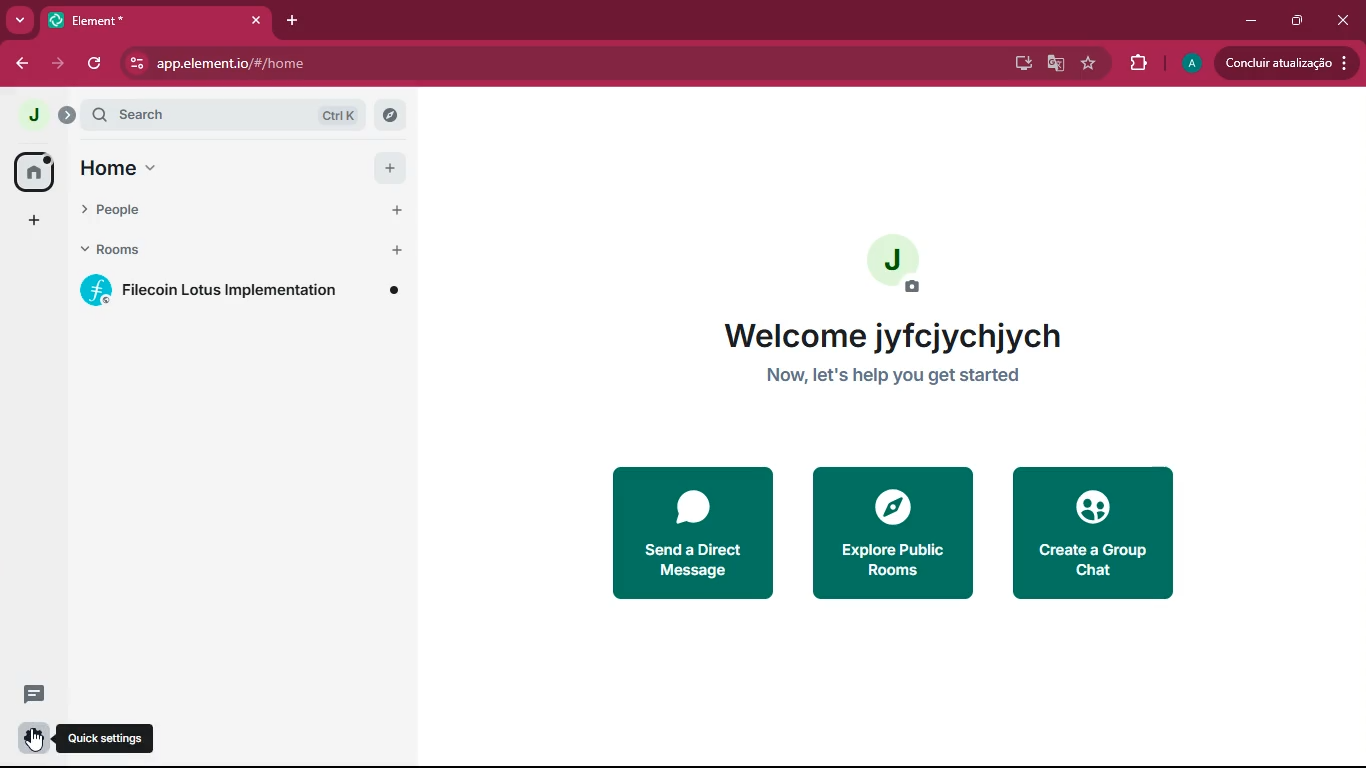  What do you see at coordinates (114, 19) in the screenshot?
I see `element*` at bounding box center [114, 19].